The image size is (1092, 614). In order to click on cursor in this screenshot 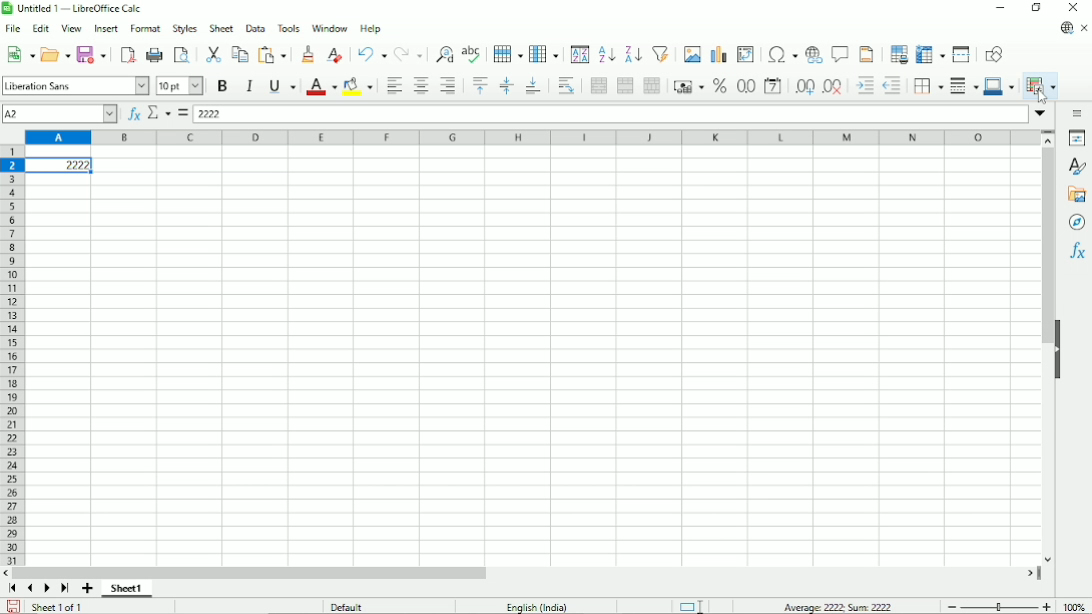, I will do `click(1041, 96)`.